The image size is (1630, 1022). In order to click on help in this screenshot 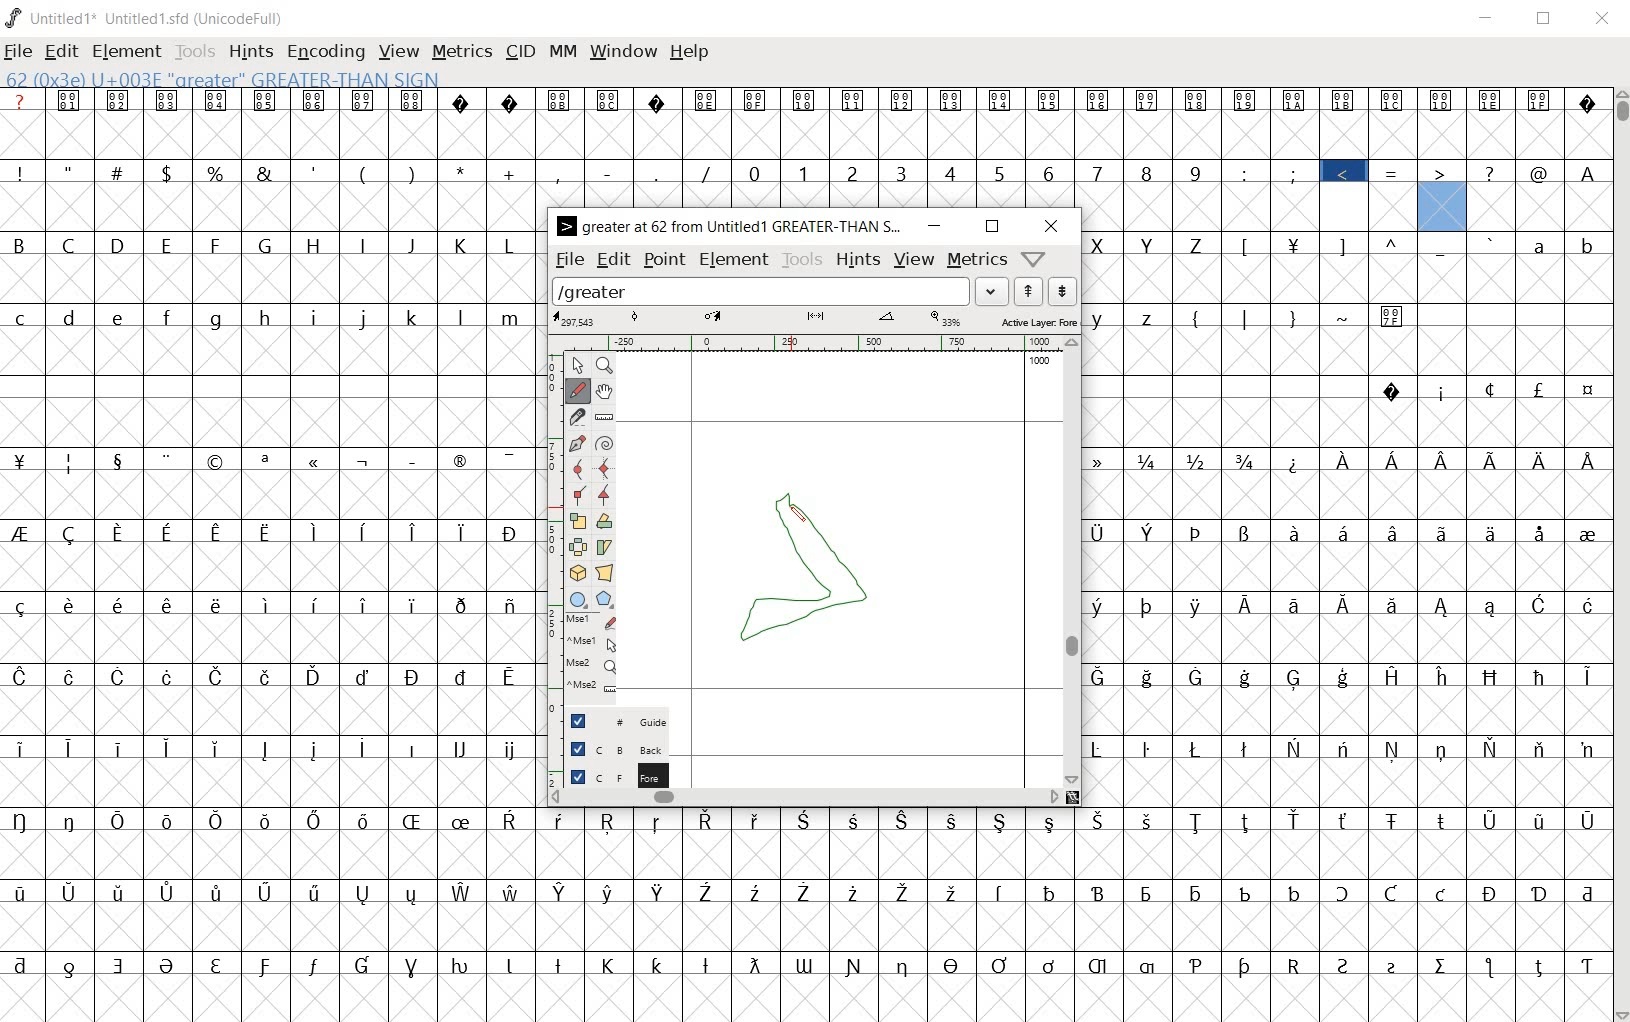, I will do `click(689, 52)`.